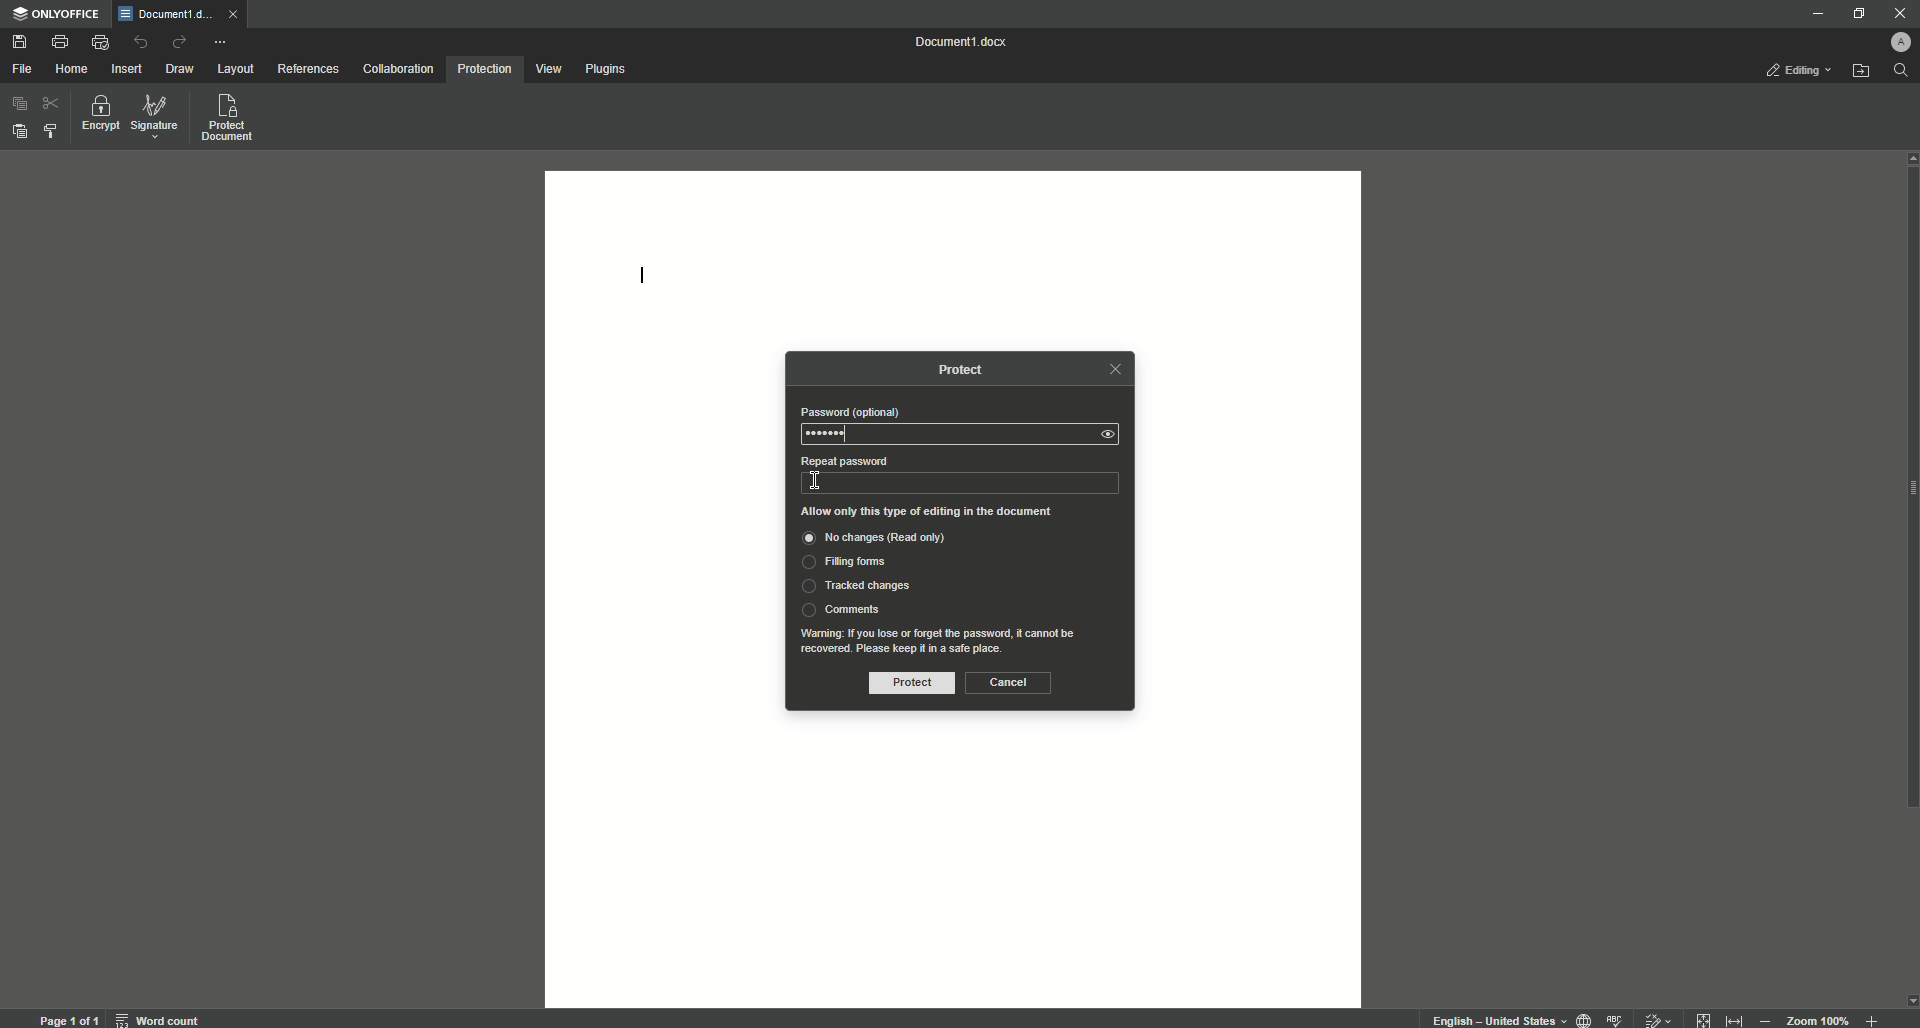  I want to click on Allow only this type of editing in the document, so click(935, 513).